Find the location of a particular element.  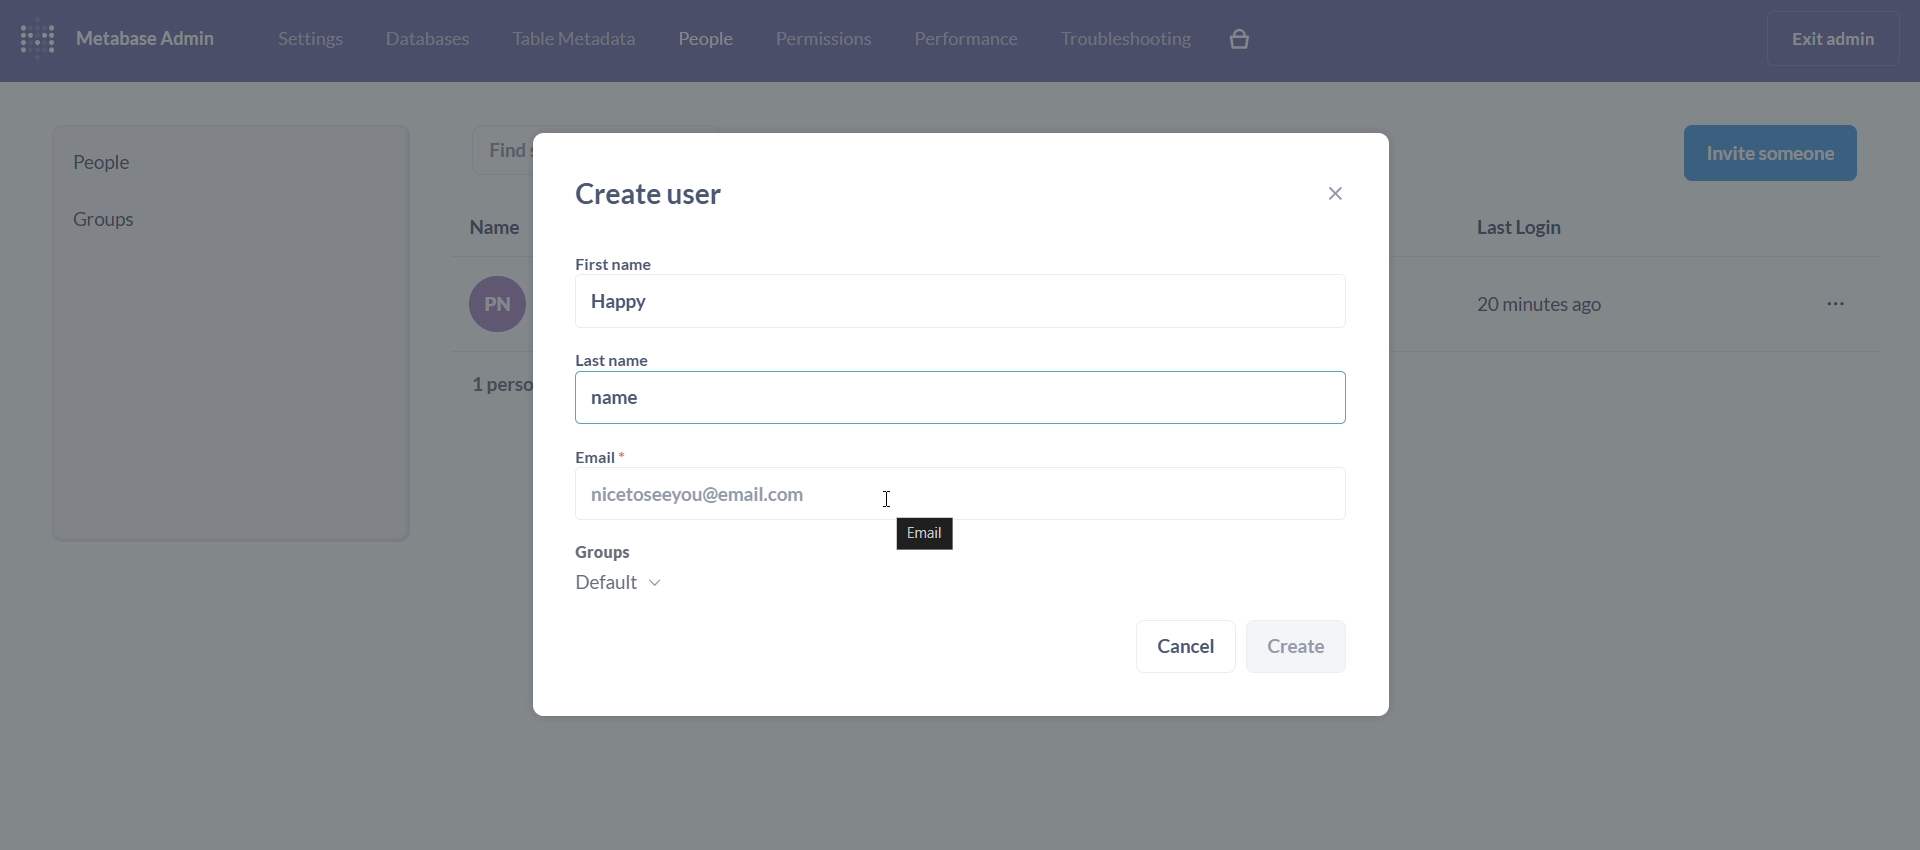

Name is located at coordinates (496, 223).